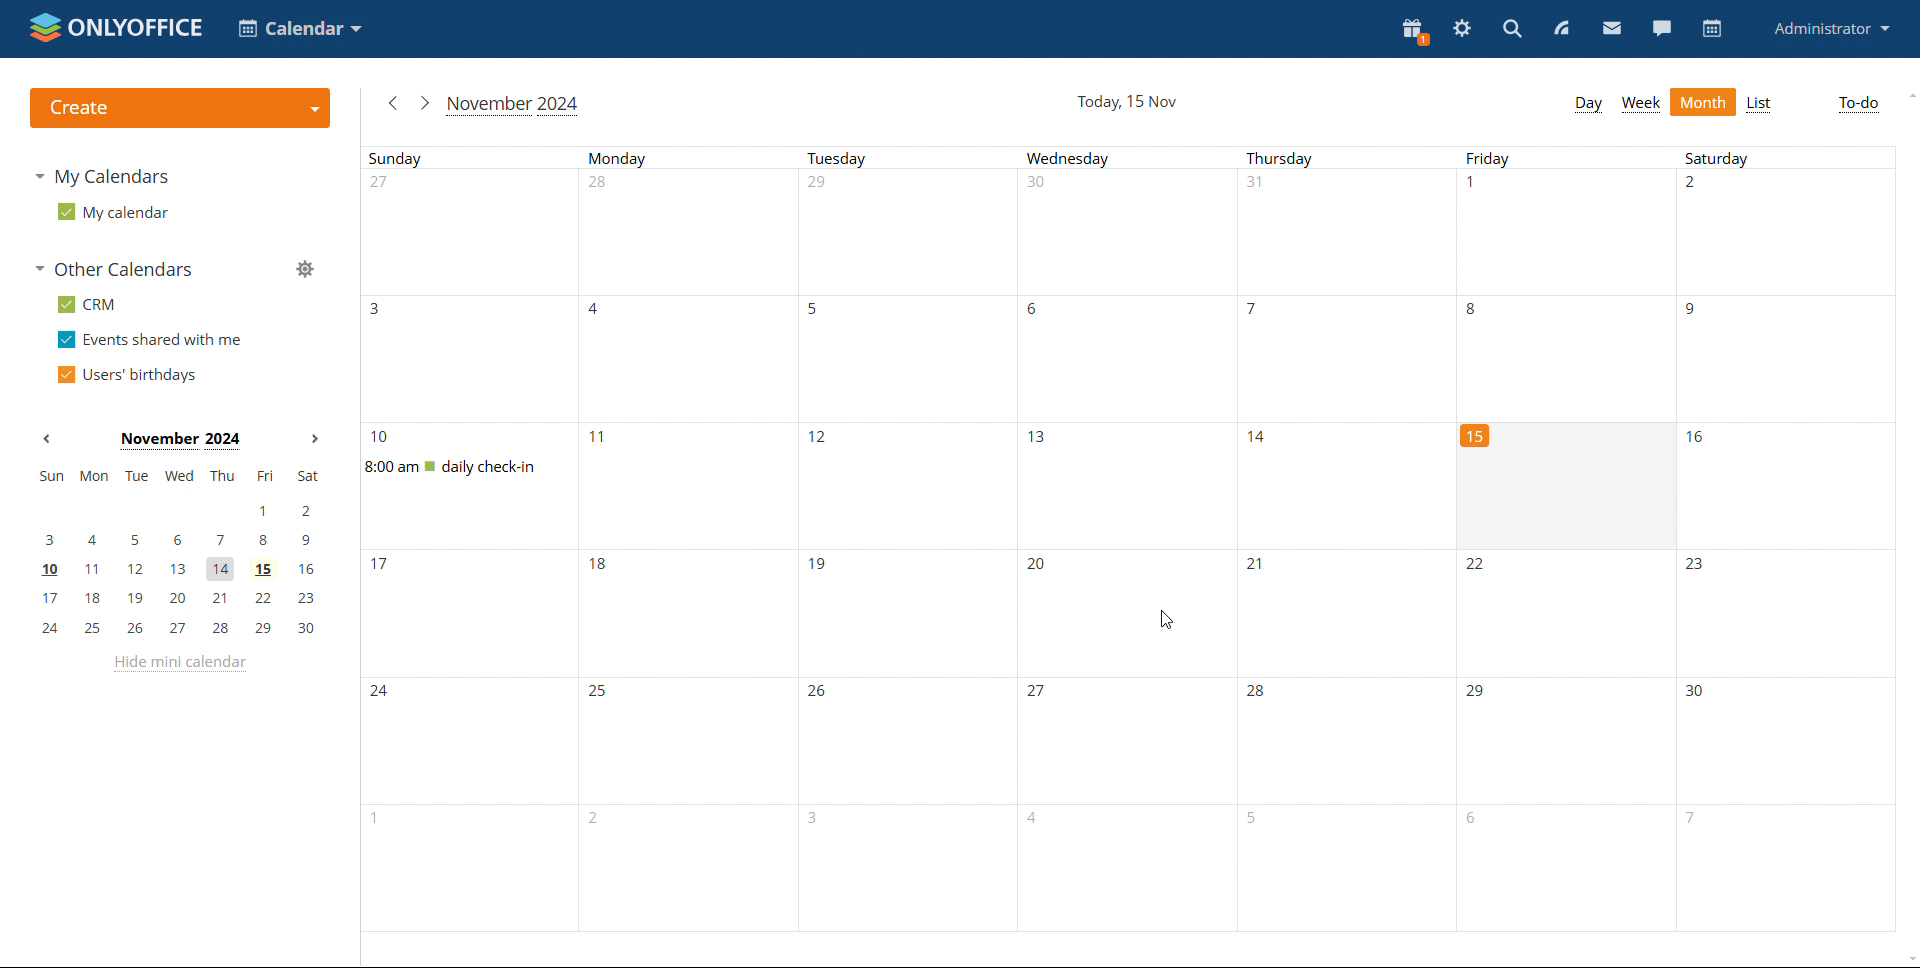 This screenshot has width=1920, height=968. Describe the element at coordinates (1710, 29) in the screenshot. I see `calendar` at that location.